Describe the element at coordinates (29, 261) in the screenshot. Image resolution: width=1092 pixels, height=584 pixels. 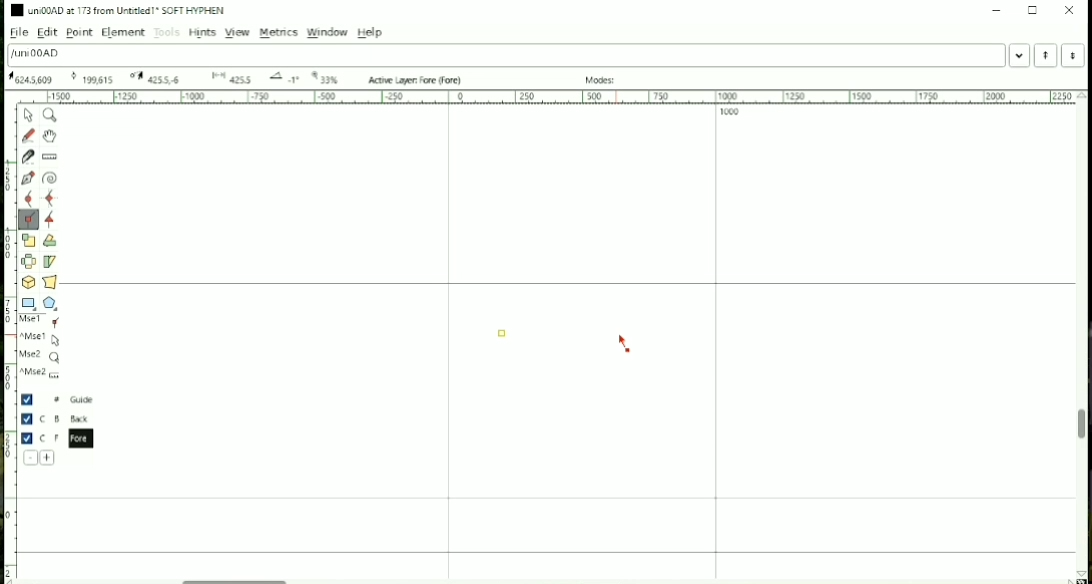
I see `Flip the selection` at that location.